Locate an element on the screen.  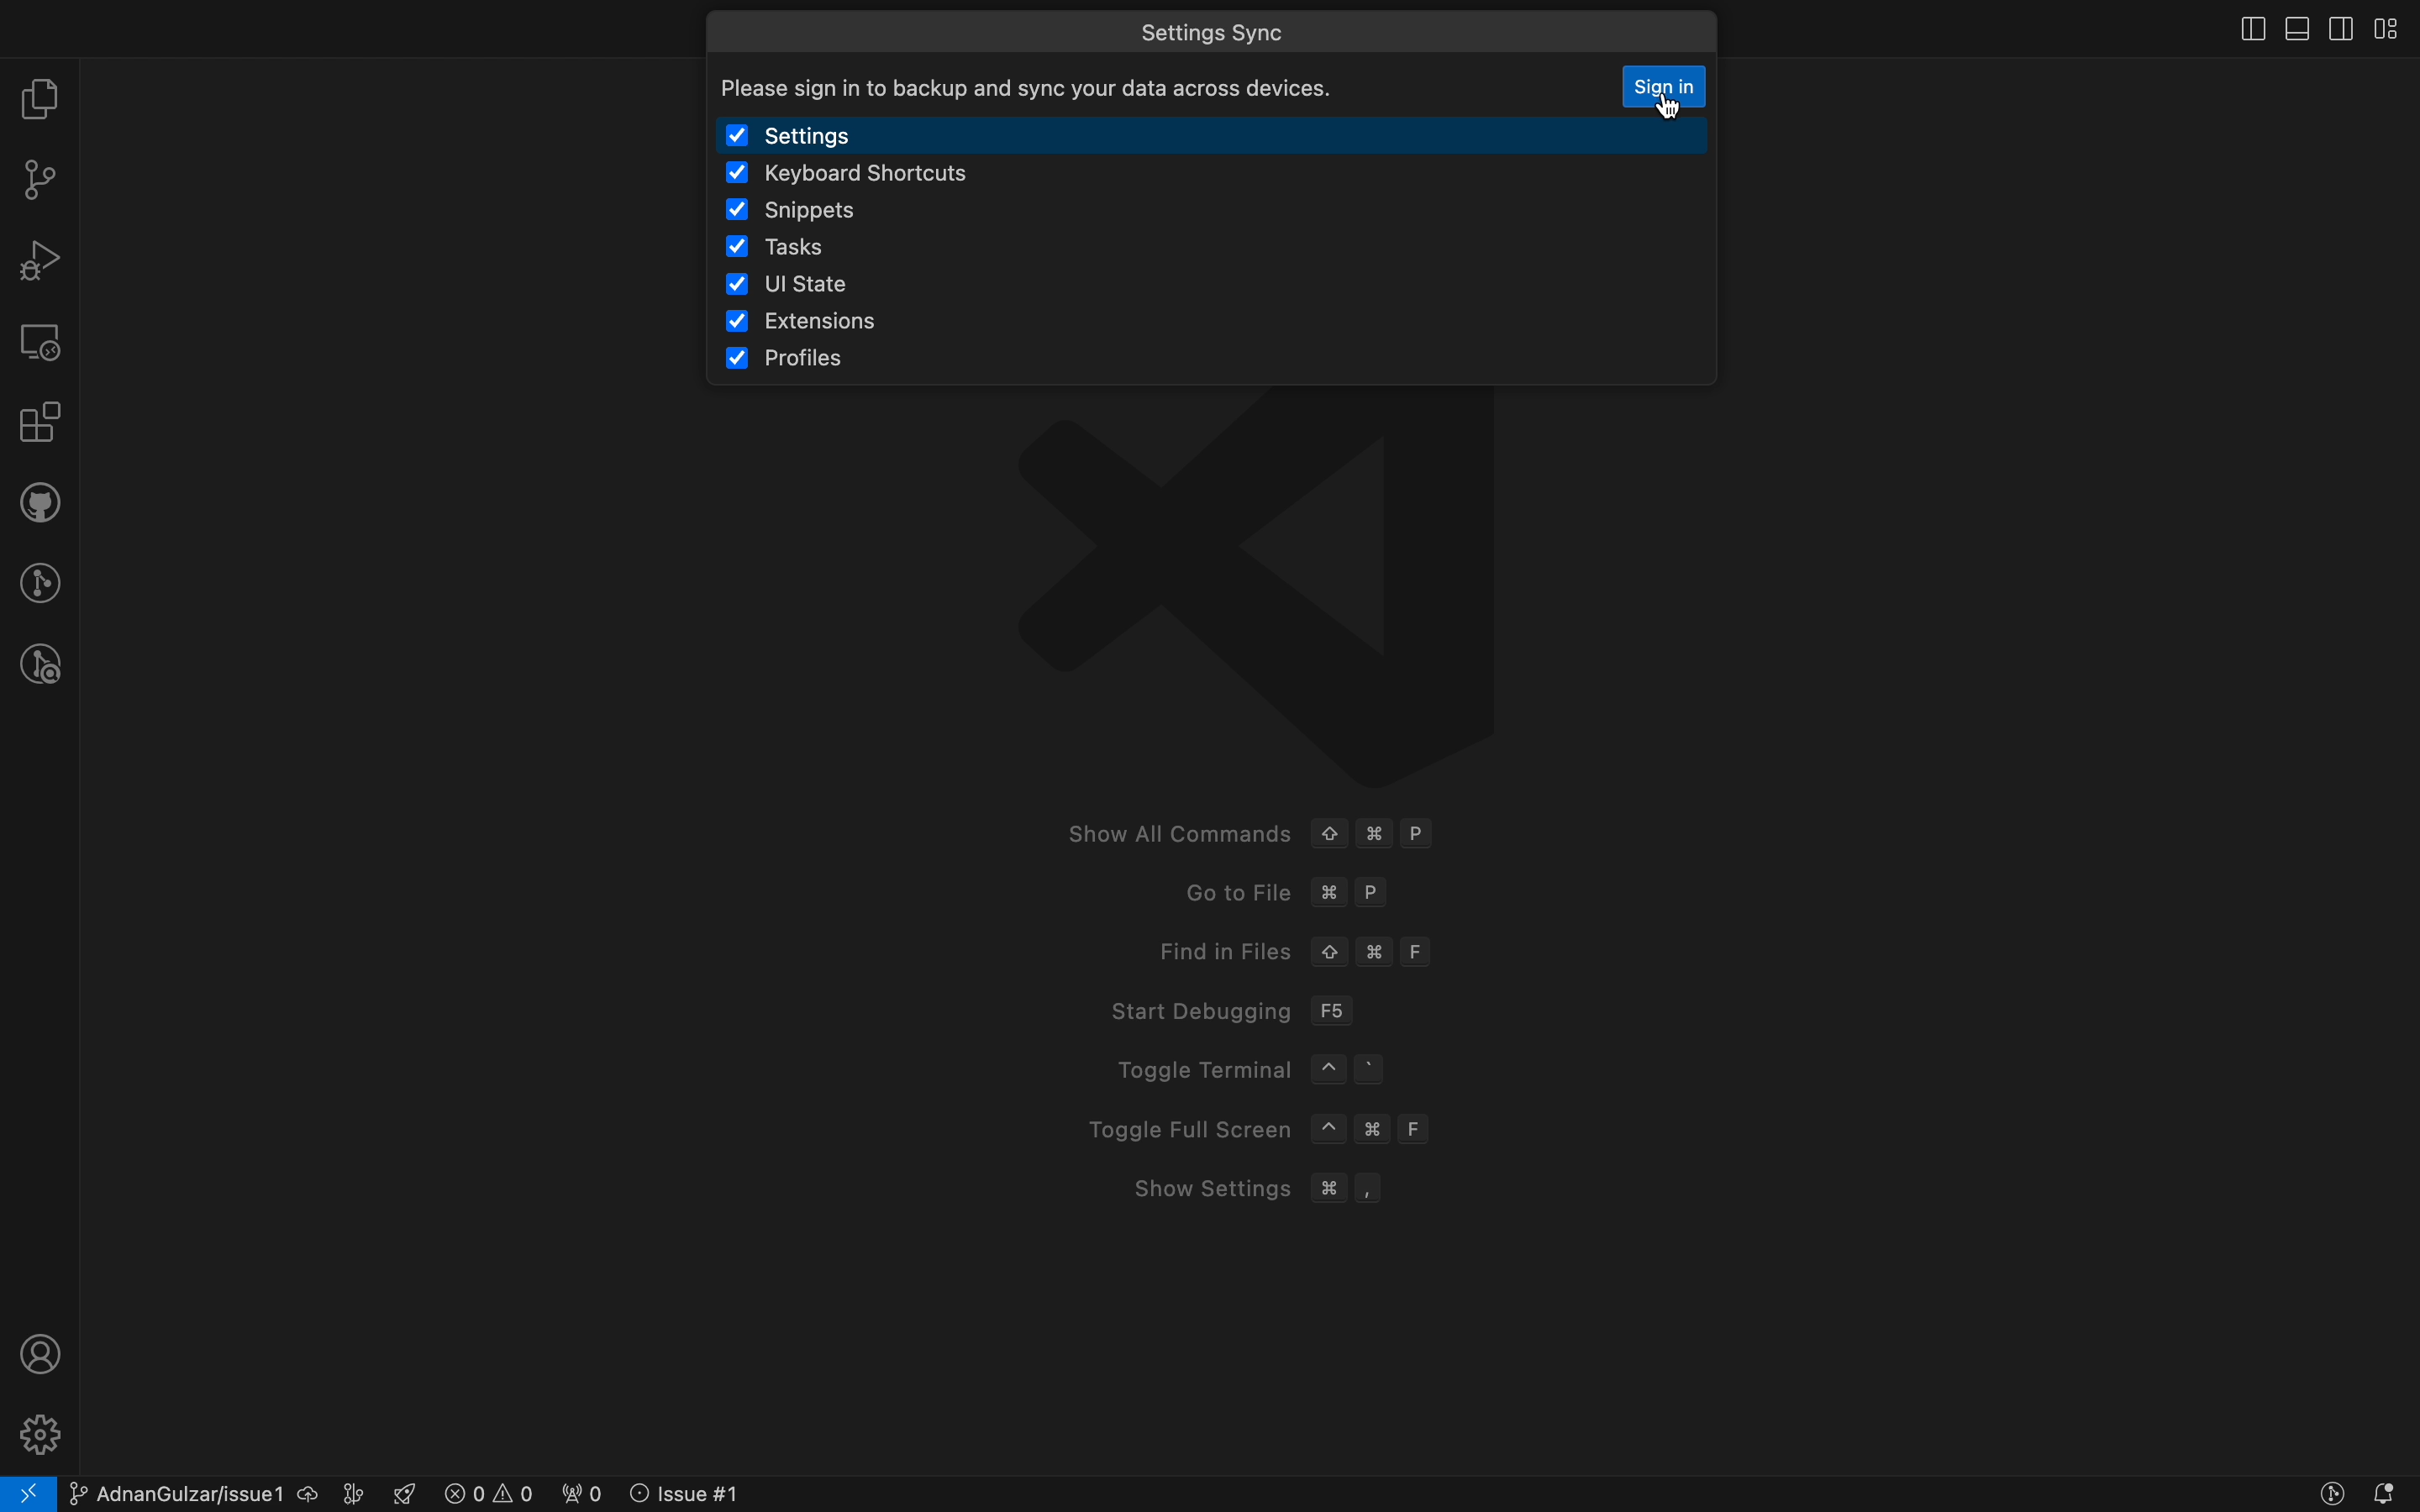
cursor is located at coordinates (1675, 105).